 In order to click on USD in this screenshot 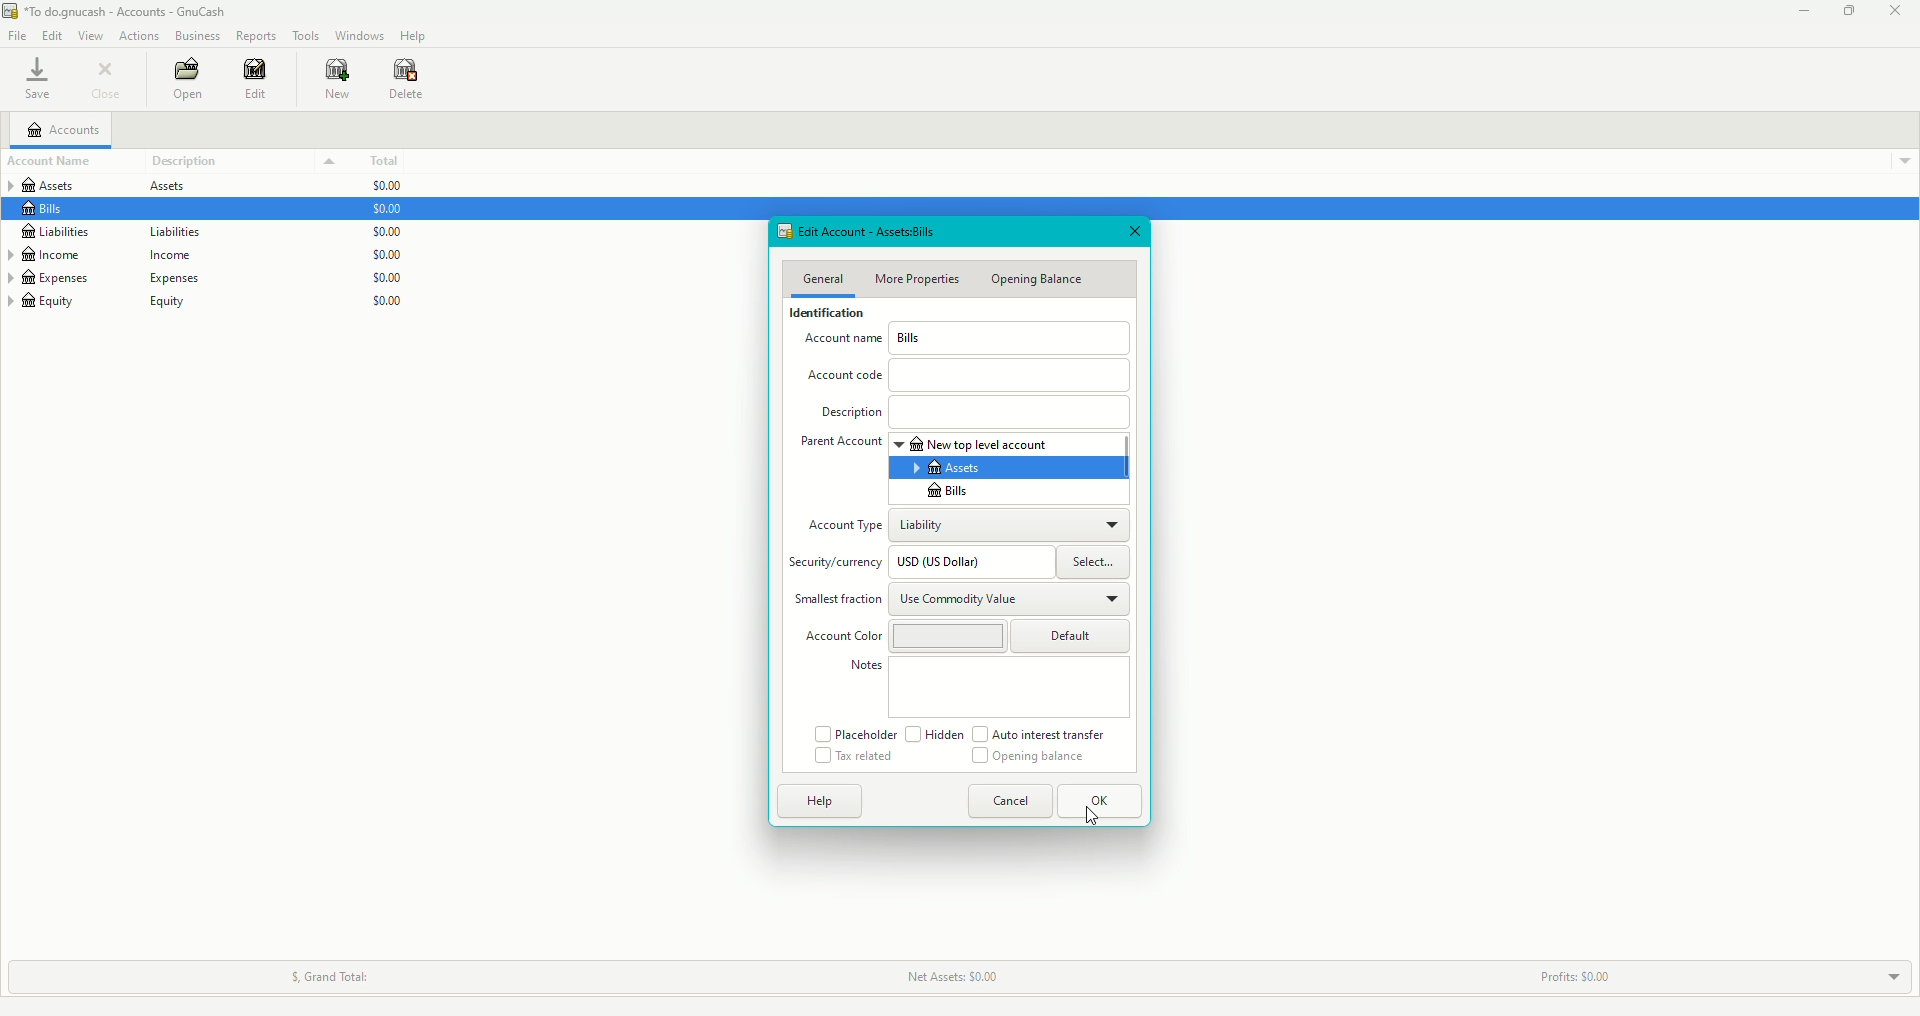, I will do `click(970, 562)`.